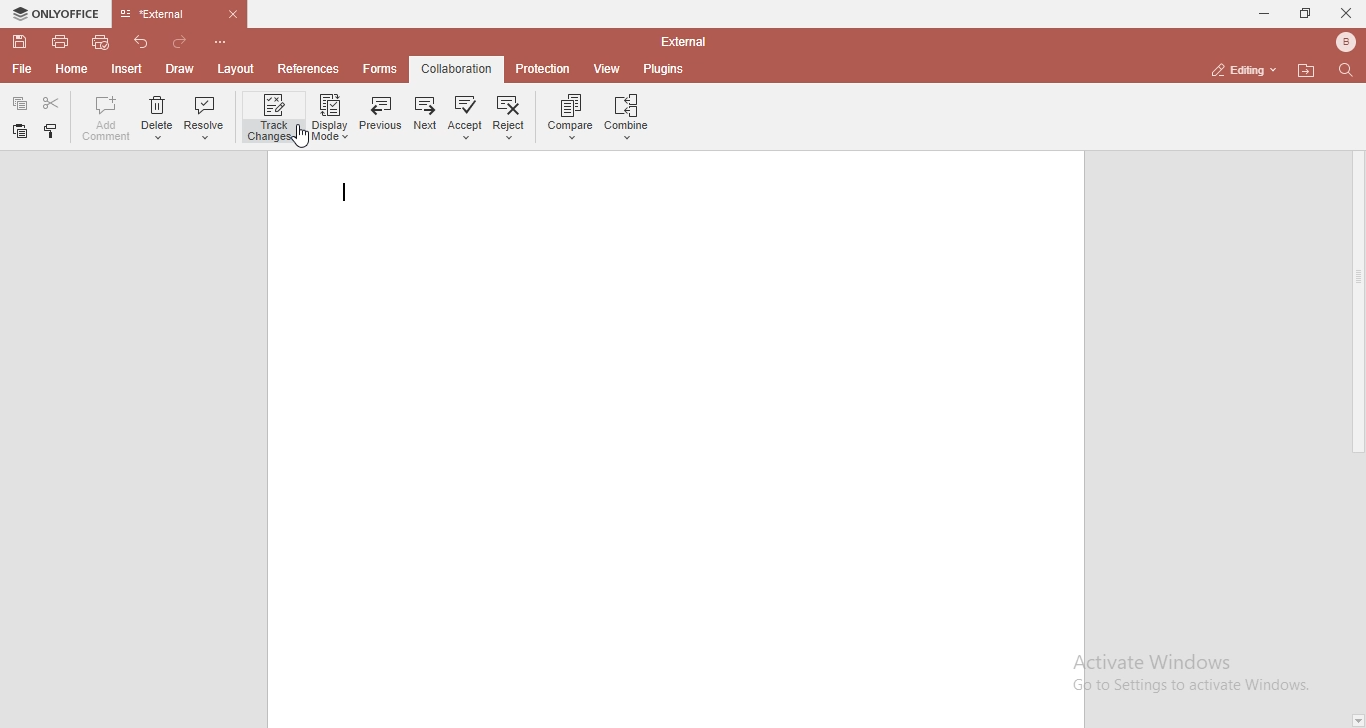  I want to click on customise quick access toolbar, so click(220, 41).